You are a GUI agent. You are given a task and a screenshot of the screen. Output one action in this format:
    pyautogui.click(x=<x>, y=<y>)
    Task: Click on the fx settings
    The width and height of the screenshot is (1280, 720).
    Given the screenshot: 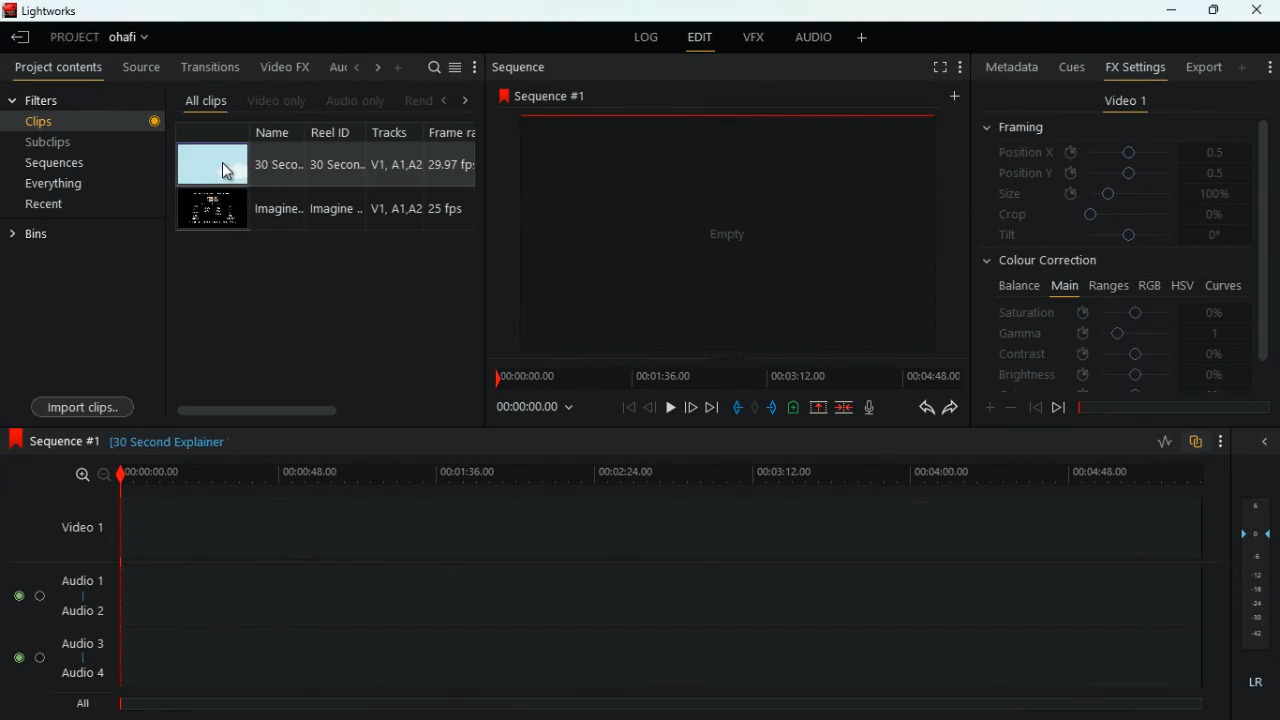 What is the action you would take?
    pyautogui.click(x=1133, y=67)
    